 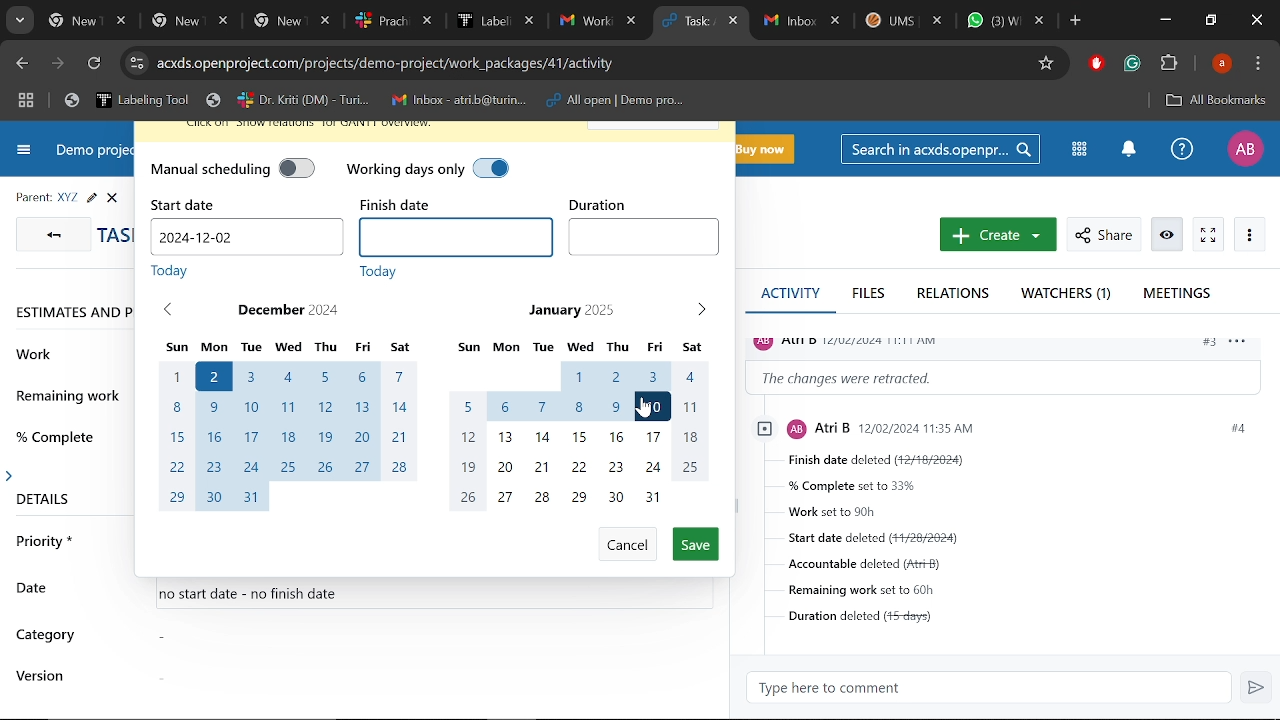 What do you see at coordinates (1243, 149) in the screenshot?
I see `Profile` at bounding box center [1243, 149].